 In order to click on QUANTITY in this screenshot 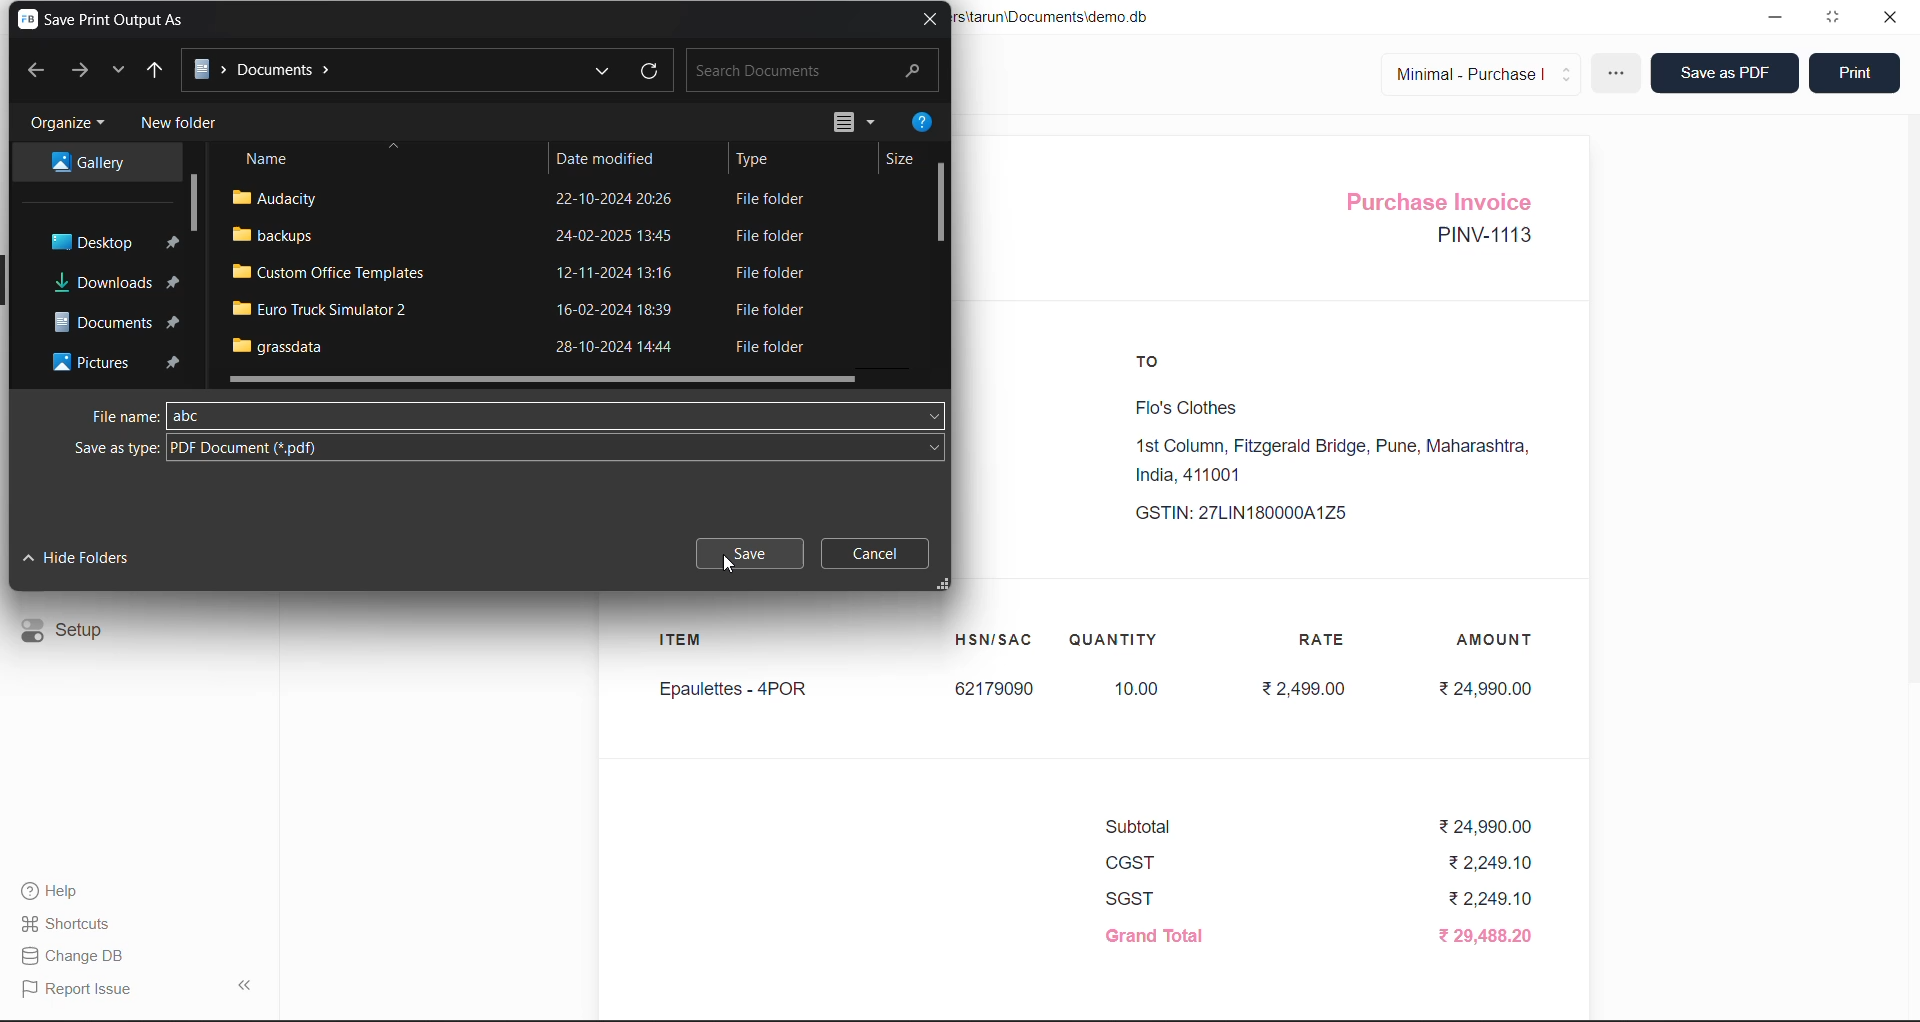, I will do `click(1114, 642)`.